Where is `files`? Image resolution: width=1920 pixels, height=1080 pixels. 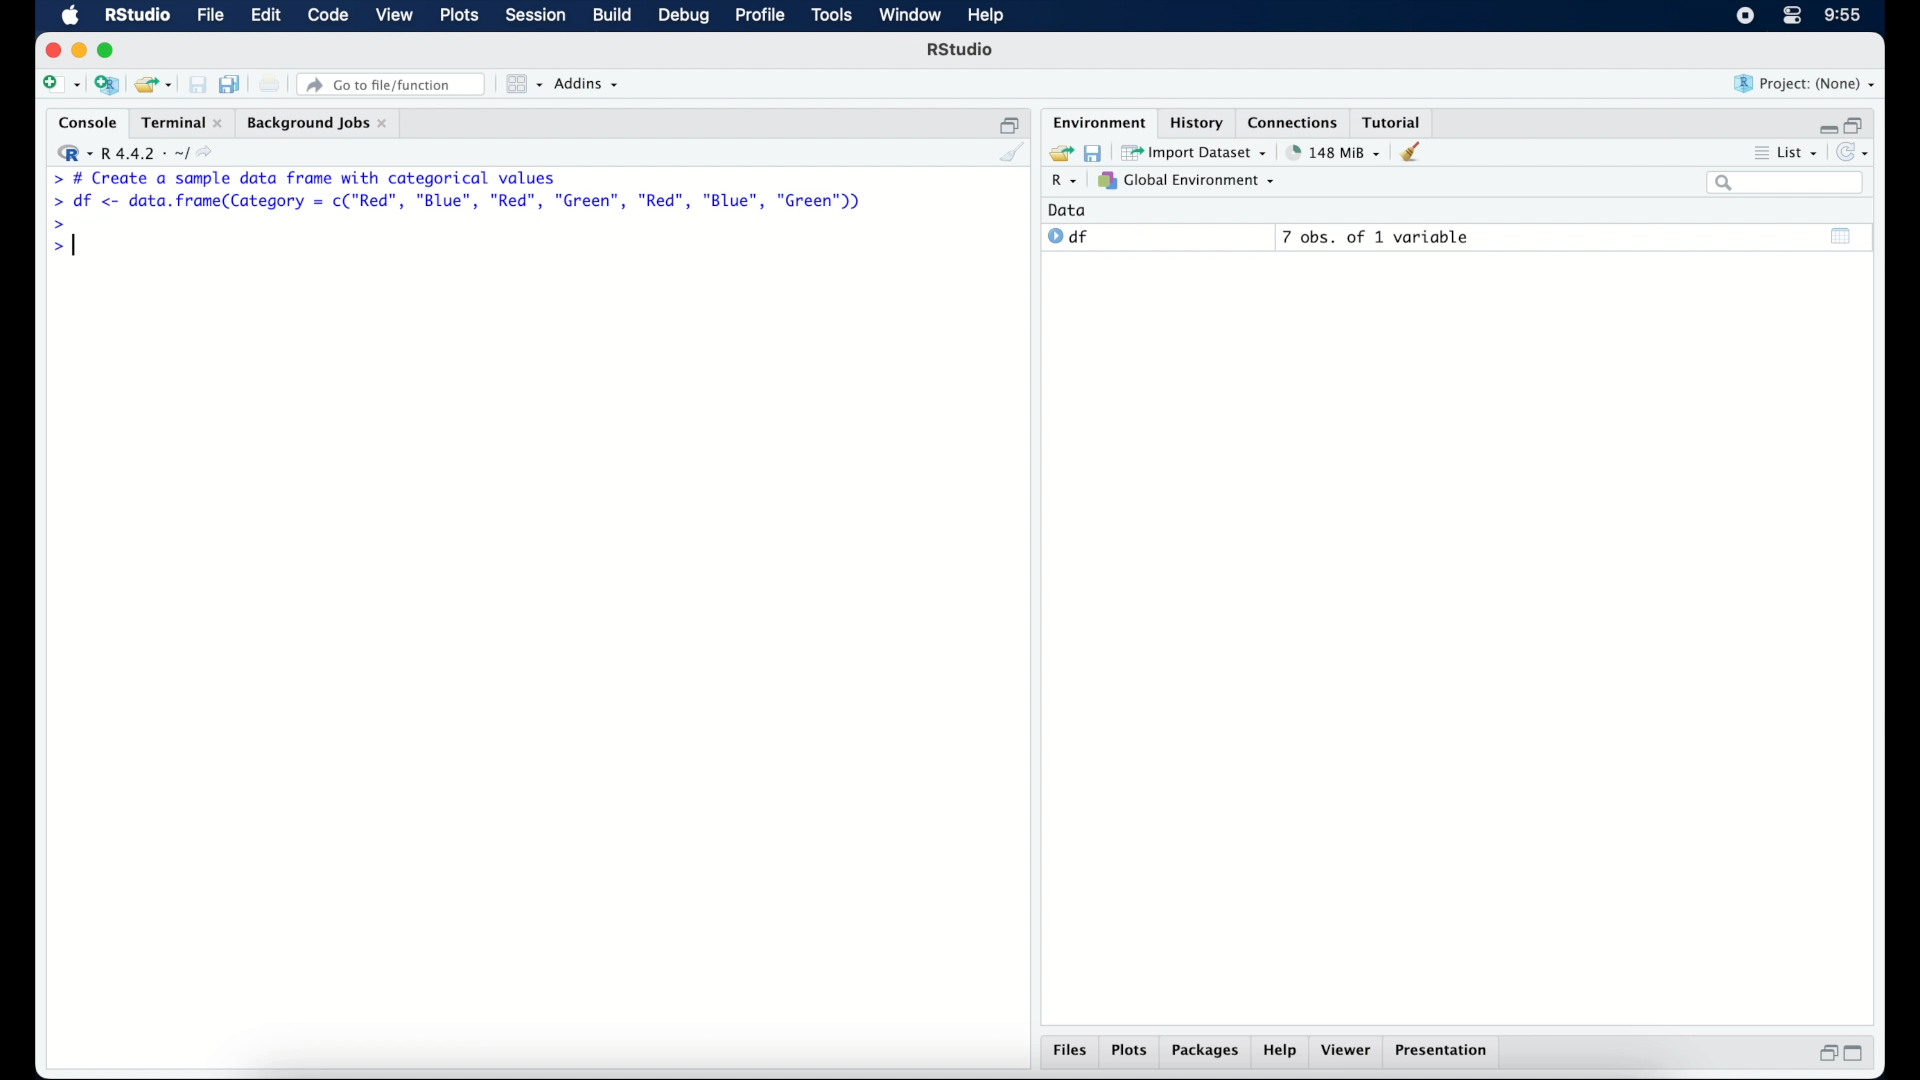 files is located at coordinates (1068, 1052).